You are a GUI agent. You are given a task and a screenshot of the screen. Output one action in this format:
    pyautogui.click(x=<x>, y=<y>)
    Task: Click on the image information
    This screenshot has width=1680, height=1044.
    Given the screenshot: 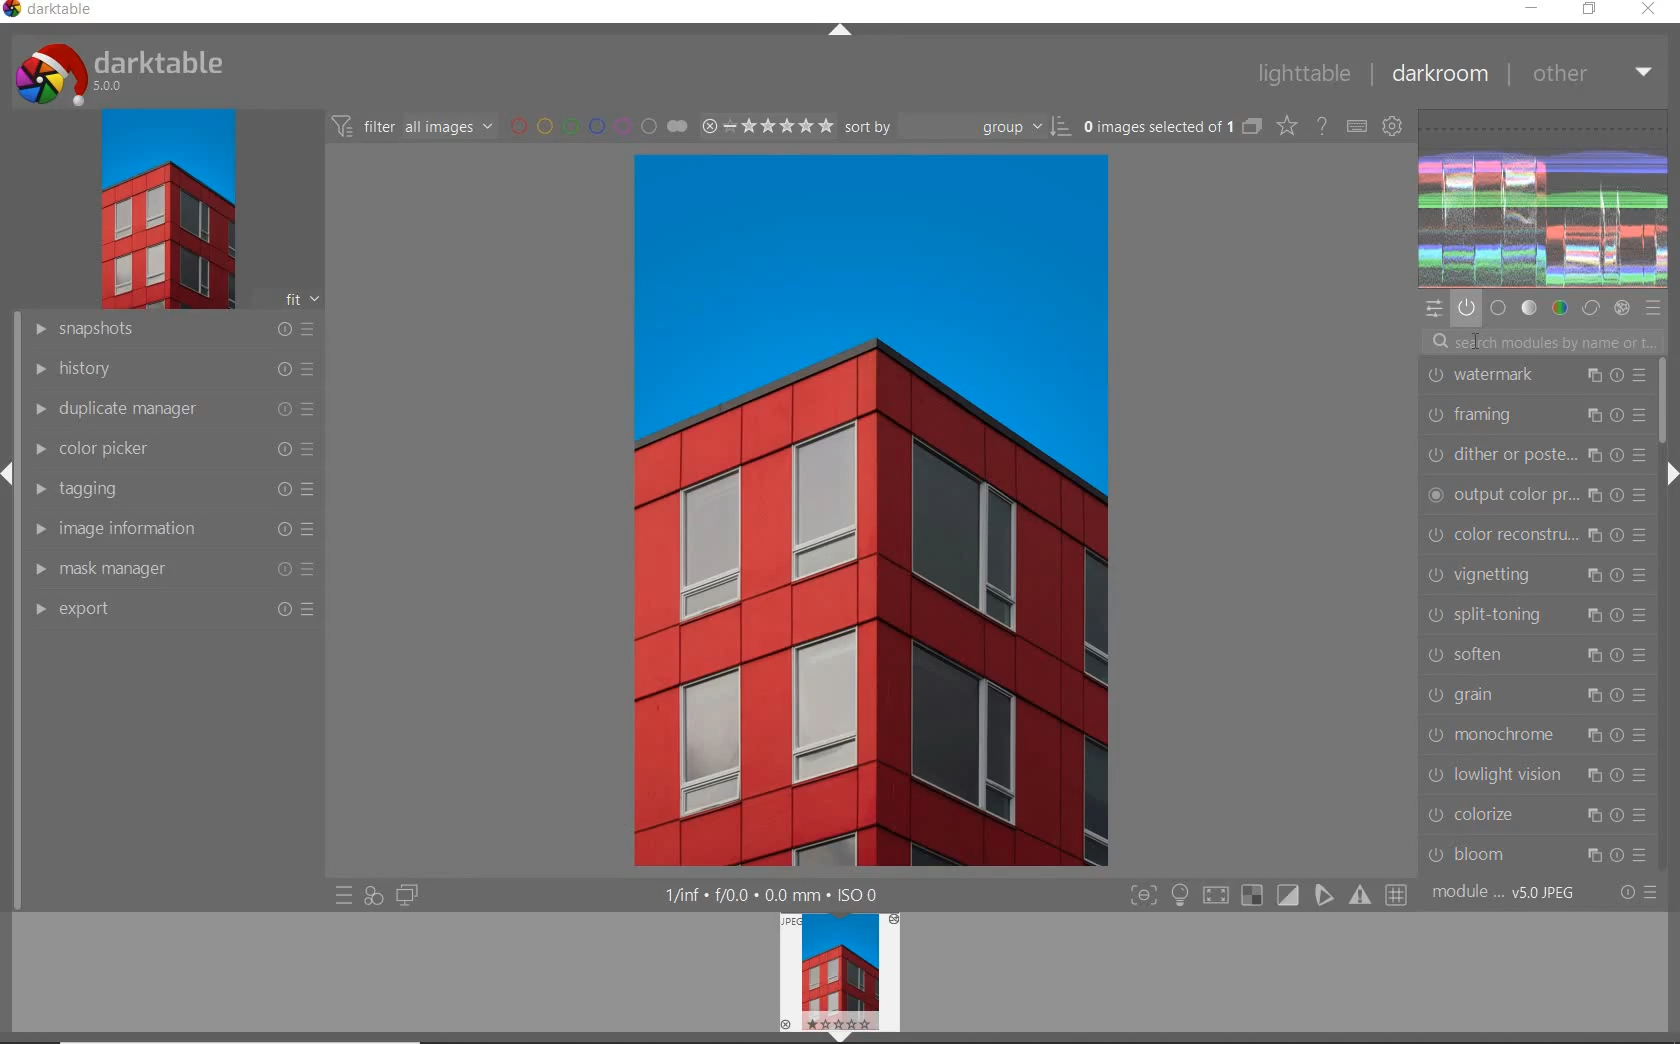 What is the action you would take?
    pyautogui.click(x=172, y=529)
    